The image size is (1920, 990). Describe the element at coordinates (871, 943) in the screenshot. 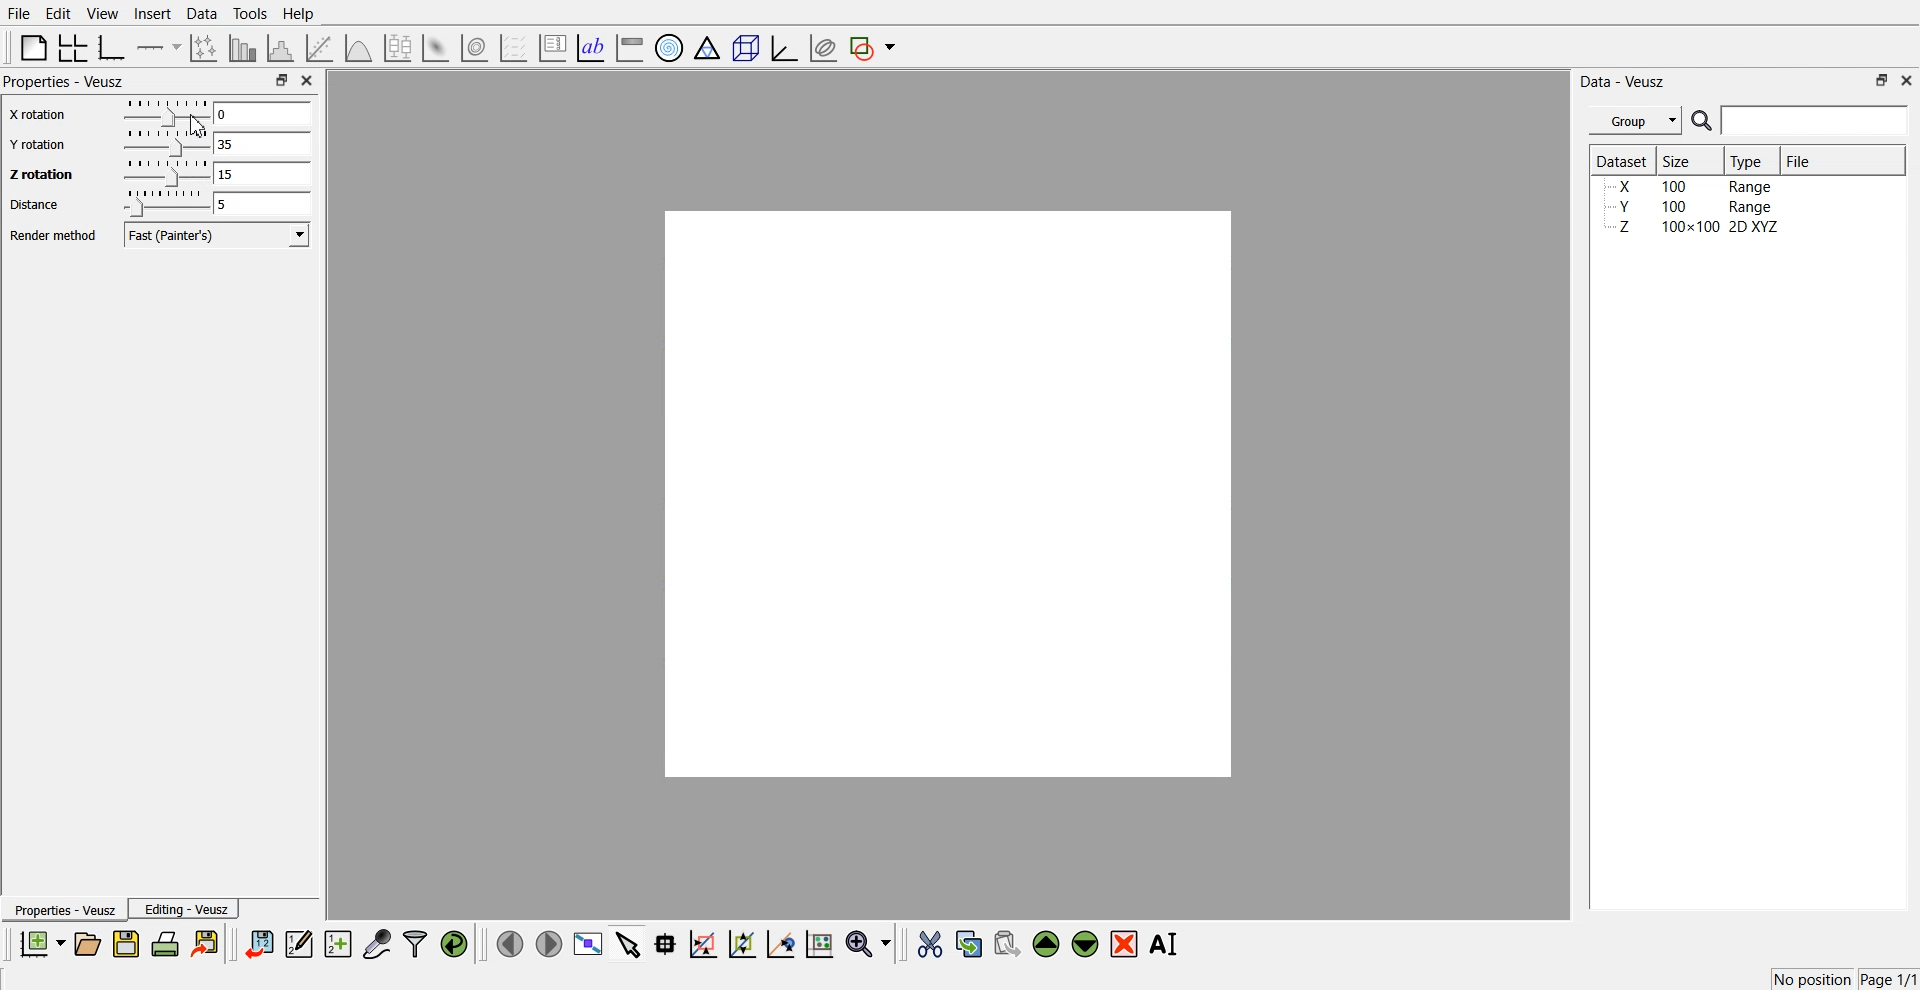

I see `Zoom function menu` at that location.